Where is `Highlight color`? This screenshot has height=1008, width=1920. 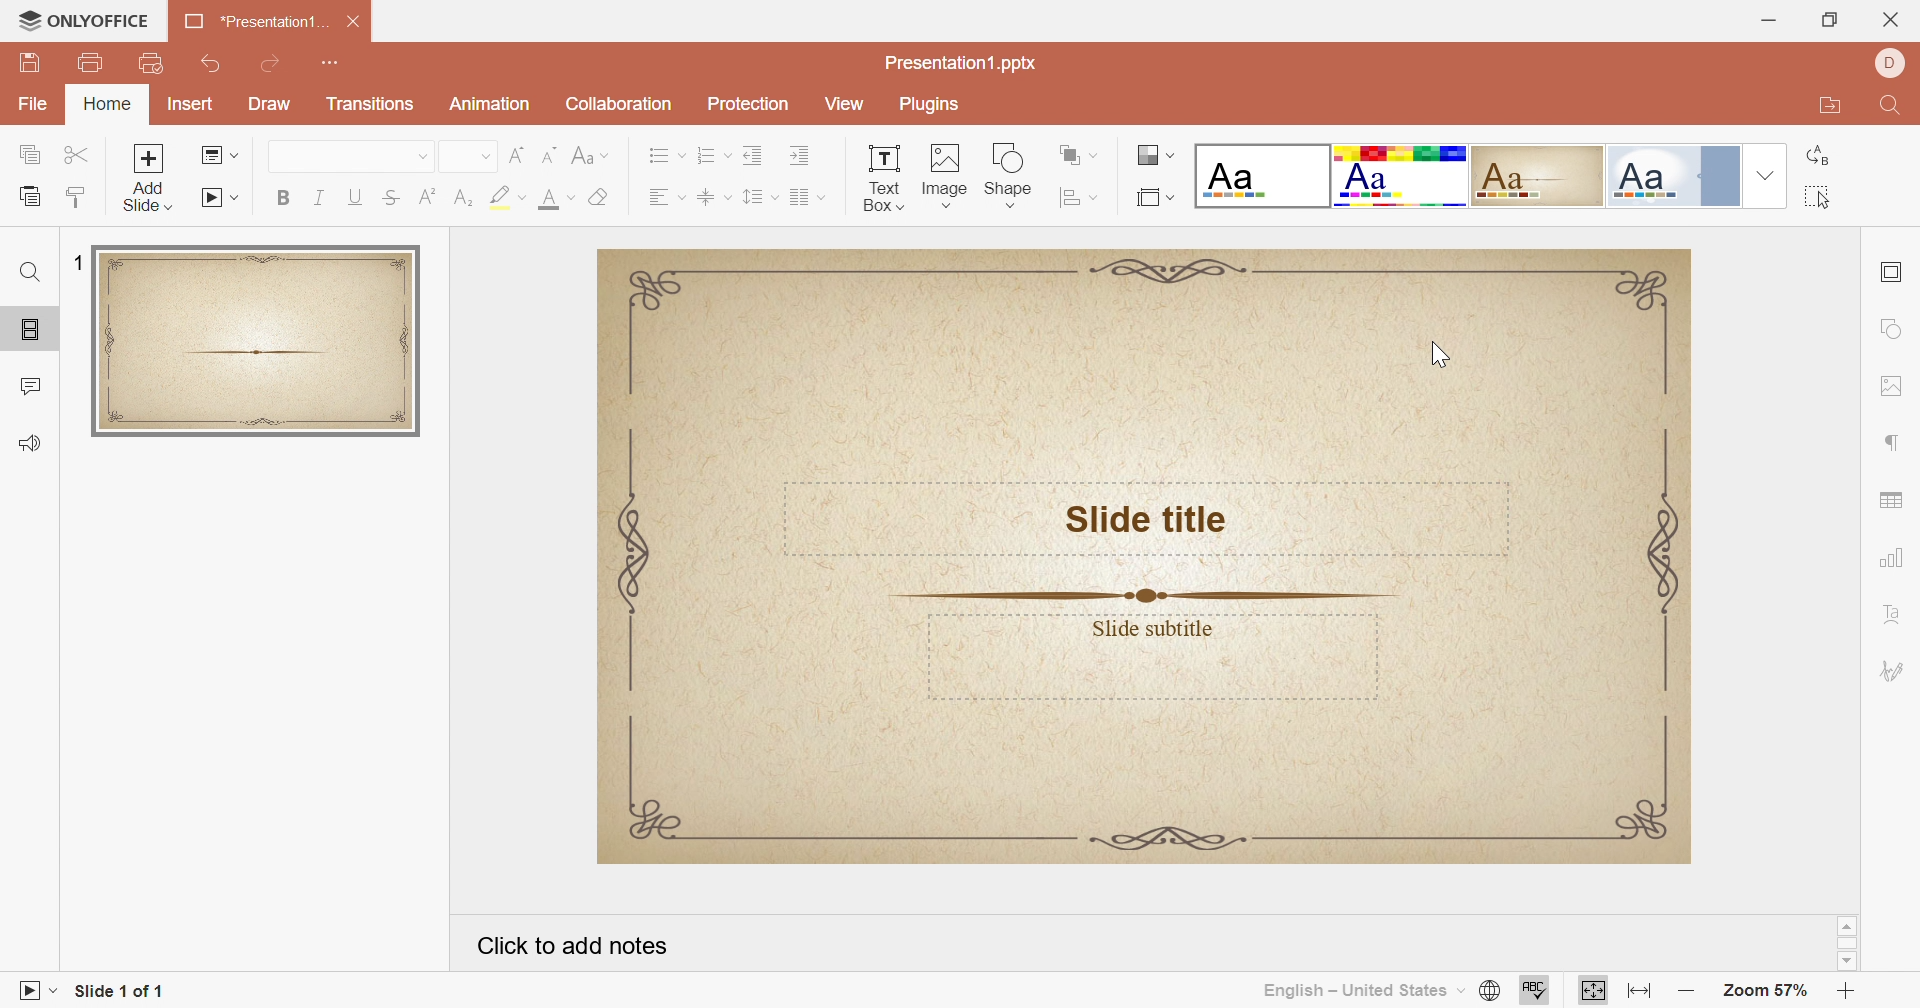
Highlight color is located at coordinates (497, 196).